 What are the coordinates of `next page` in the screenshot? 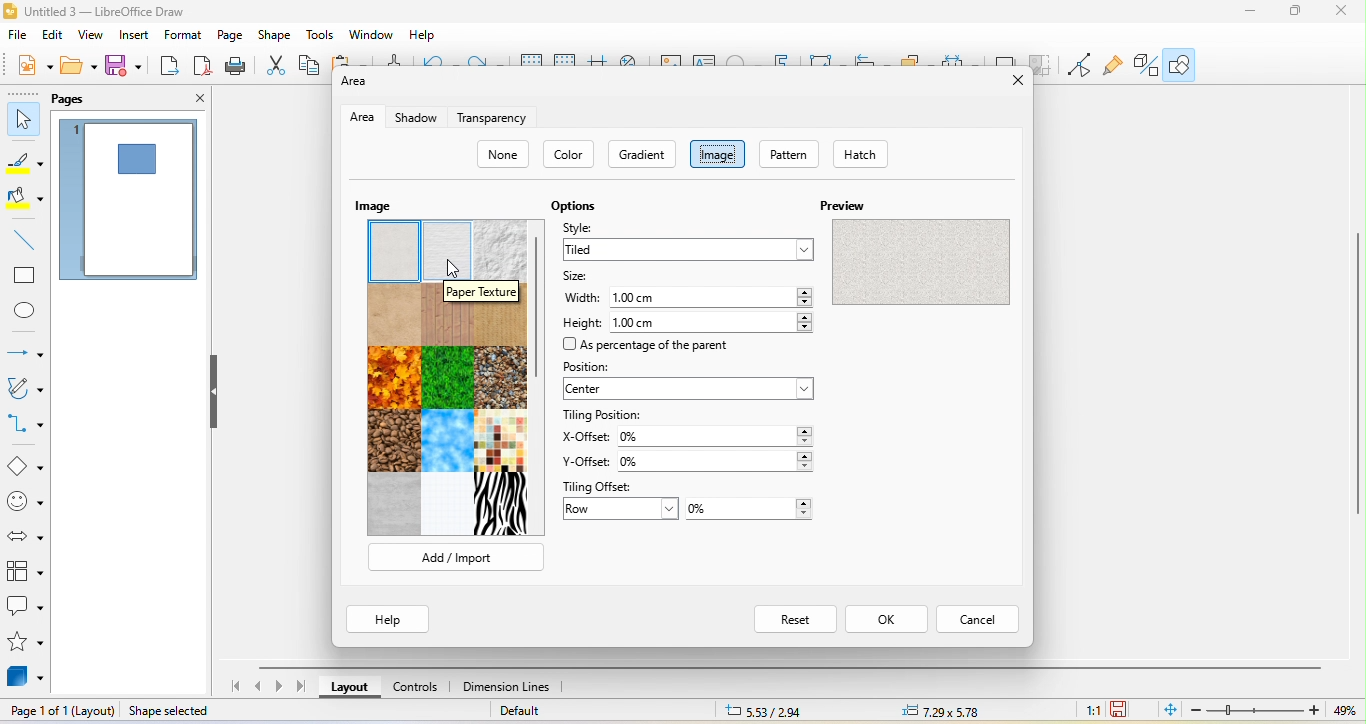 It's located at (280, 686).